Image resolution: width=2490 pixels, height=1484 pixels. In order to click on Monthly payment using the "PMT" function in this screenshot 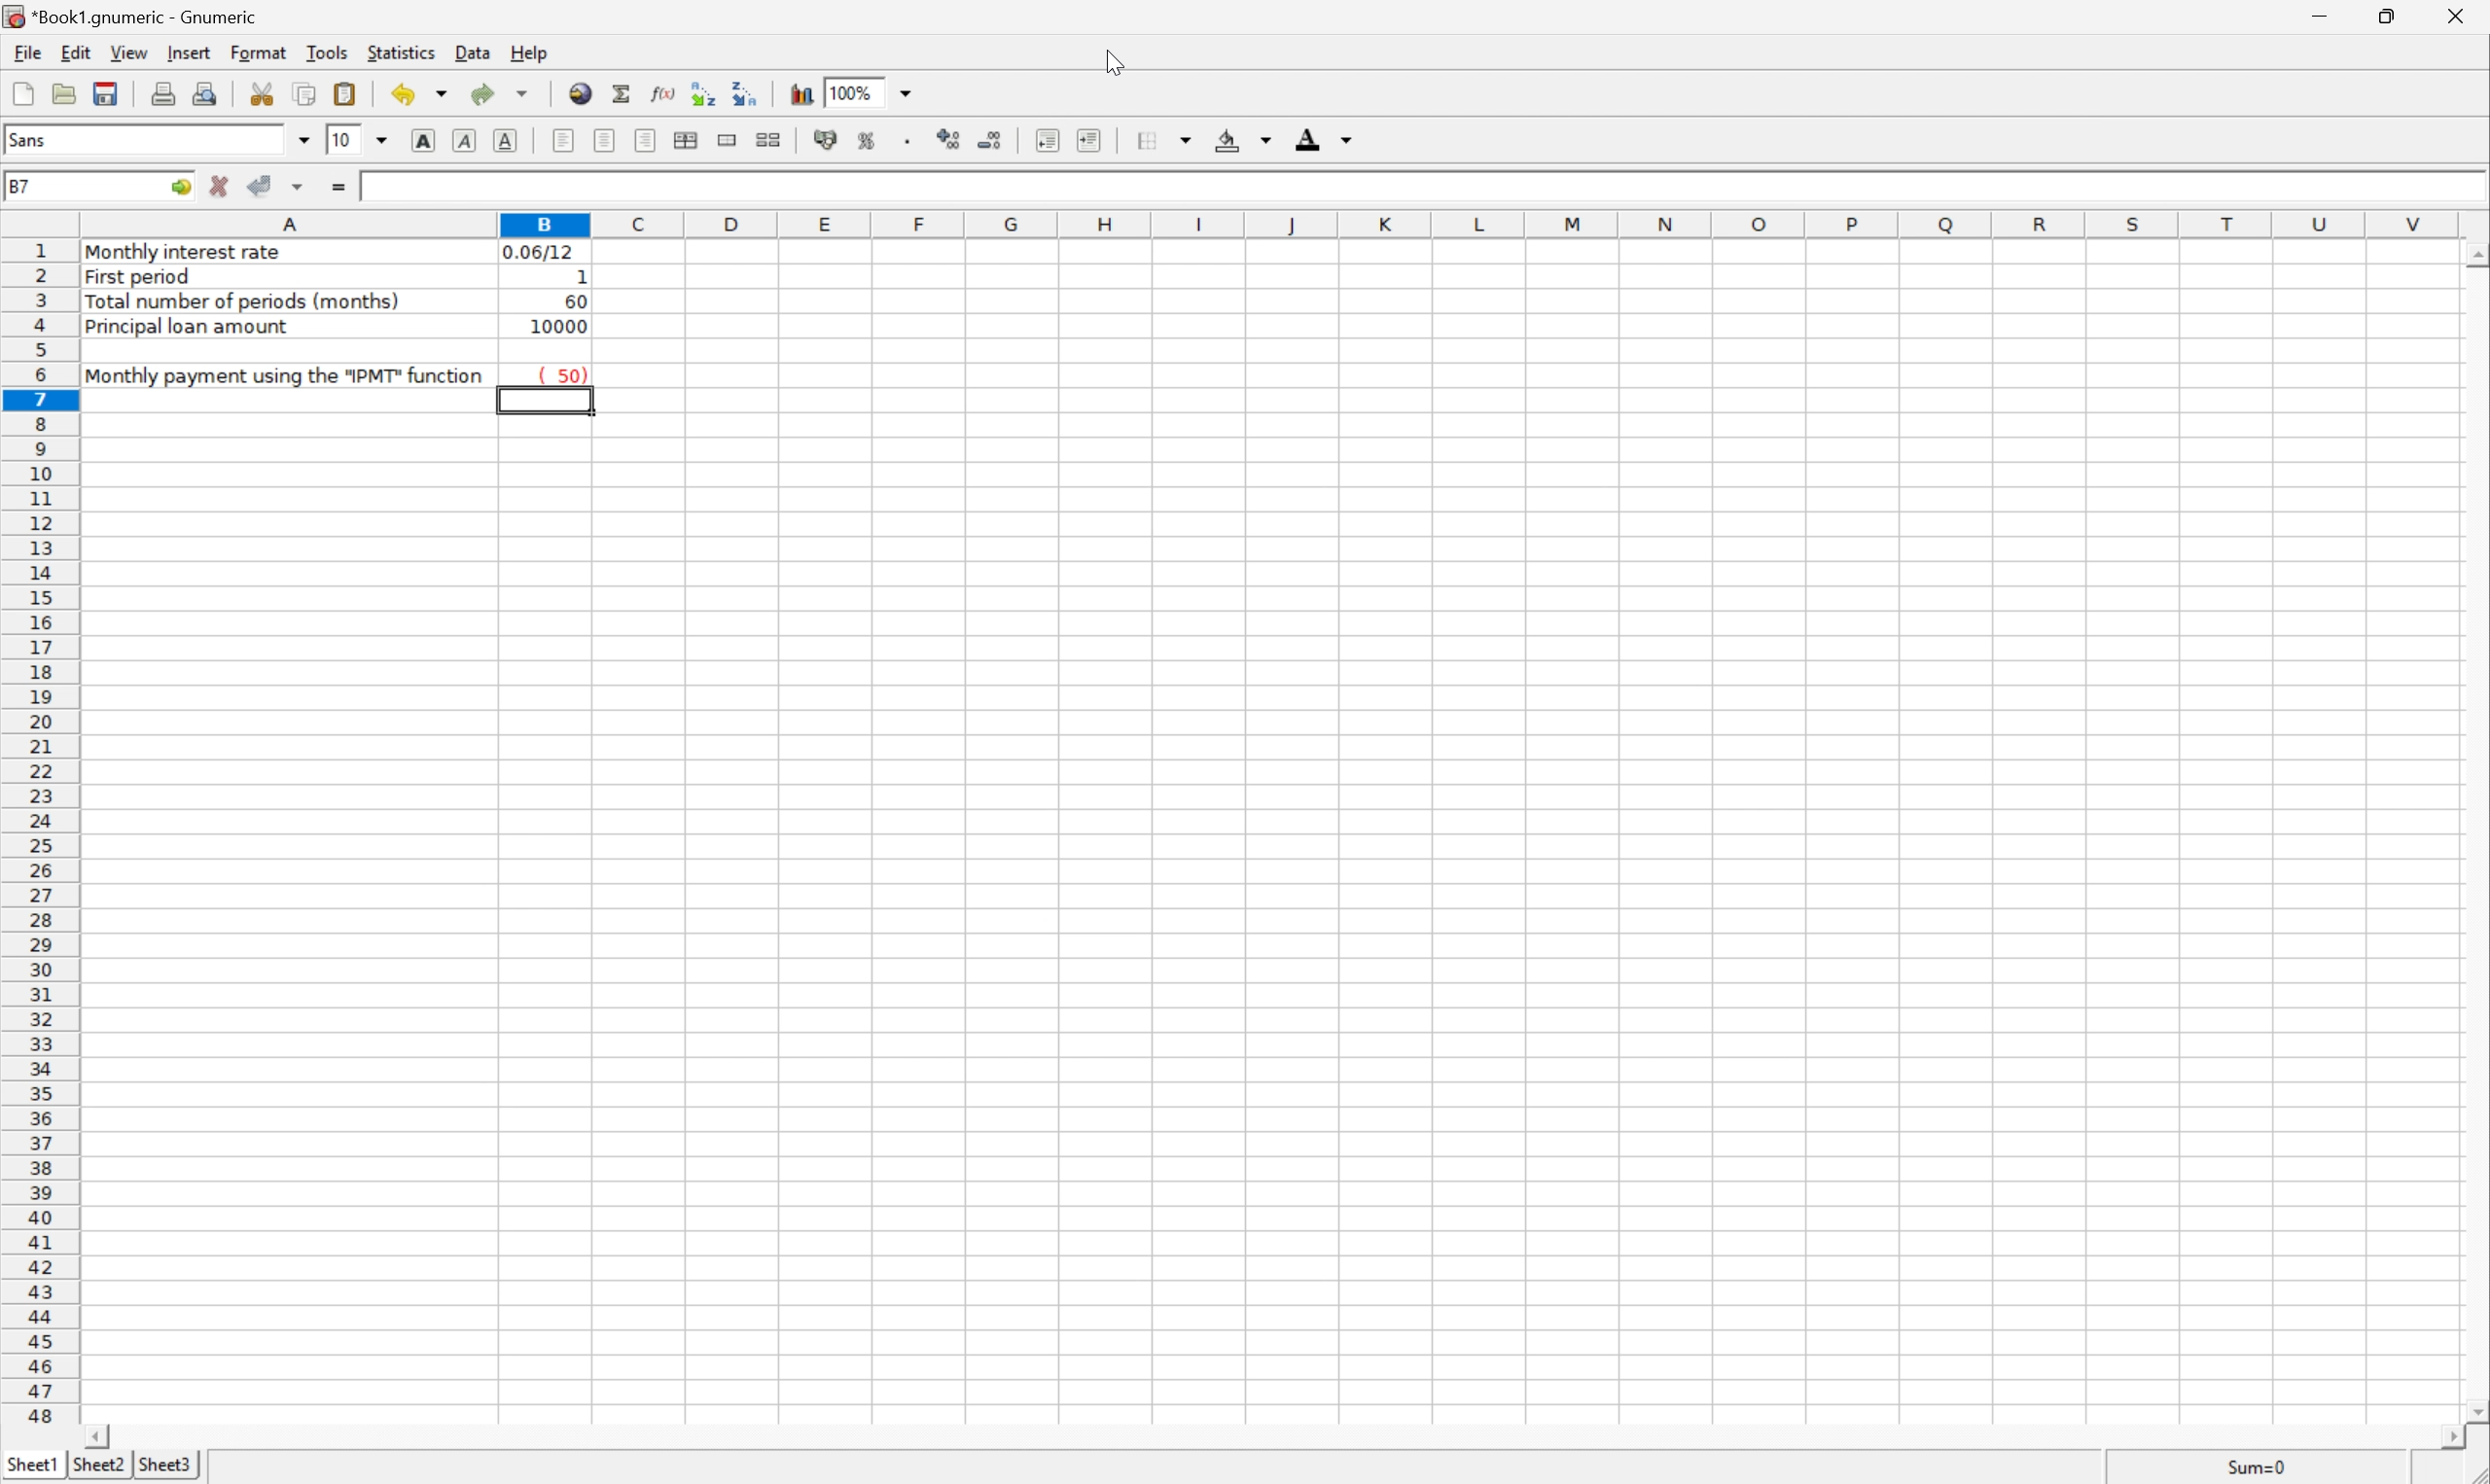, I will do `click(285, 375)`.